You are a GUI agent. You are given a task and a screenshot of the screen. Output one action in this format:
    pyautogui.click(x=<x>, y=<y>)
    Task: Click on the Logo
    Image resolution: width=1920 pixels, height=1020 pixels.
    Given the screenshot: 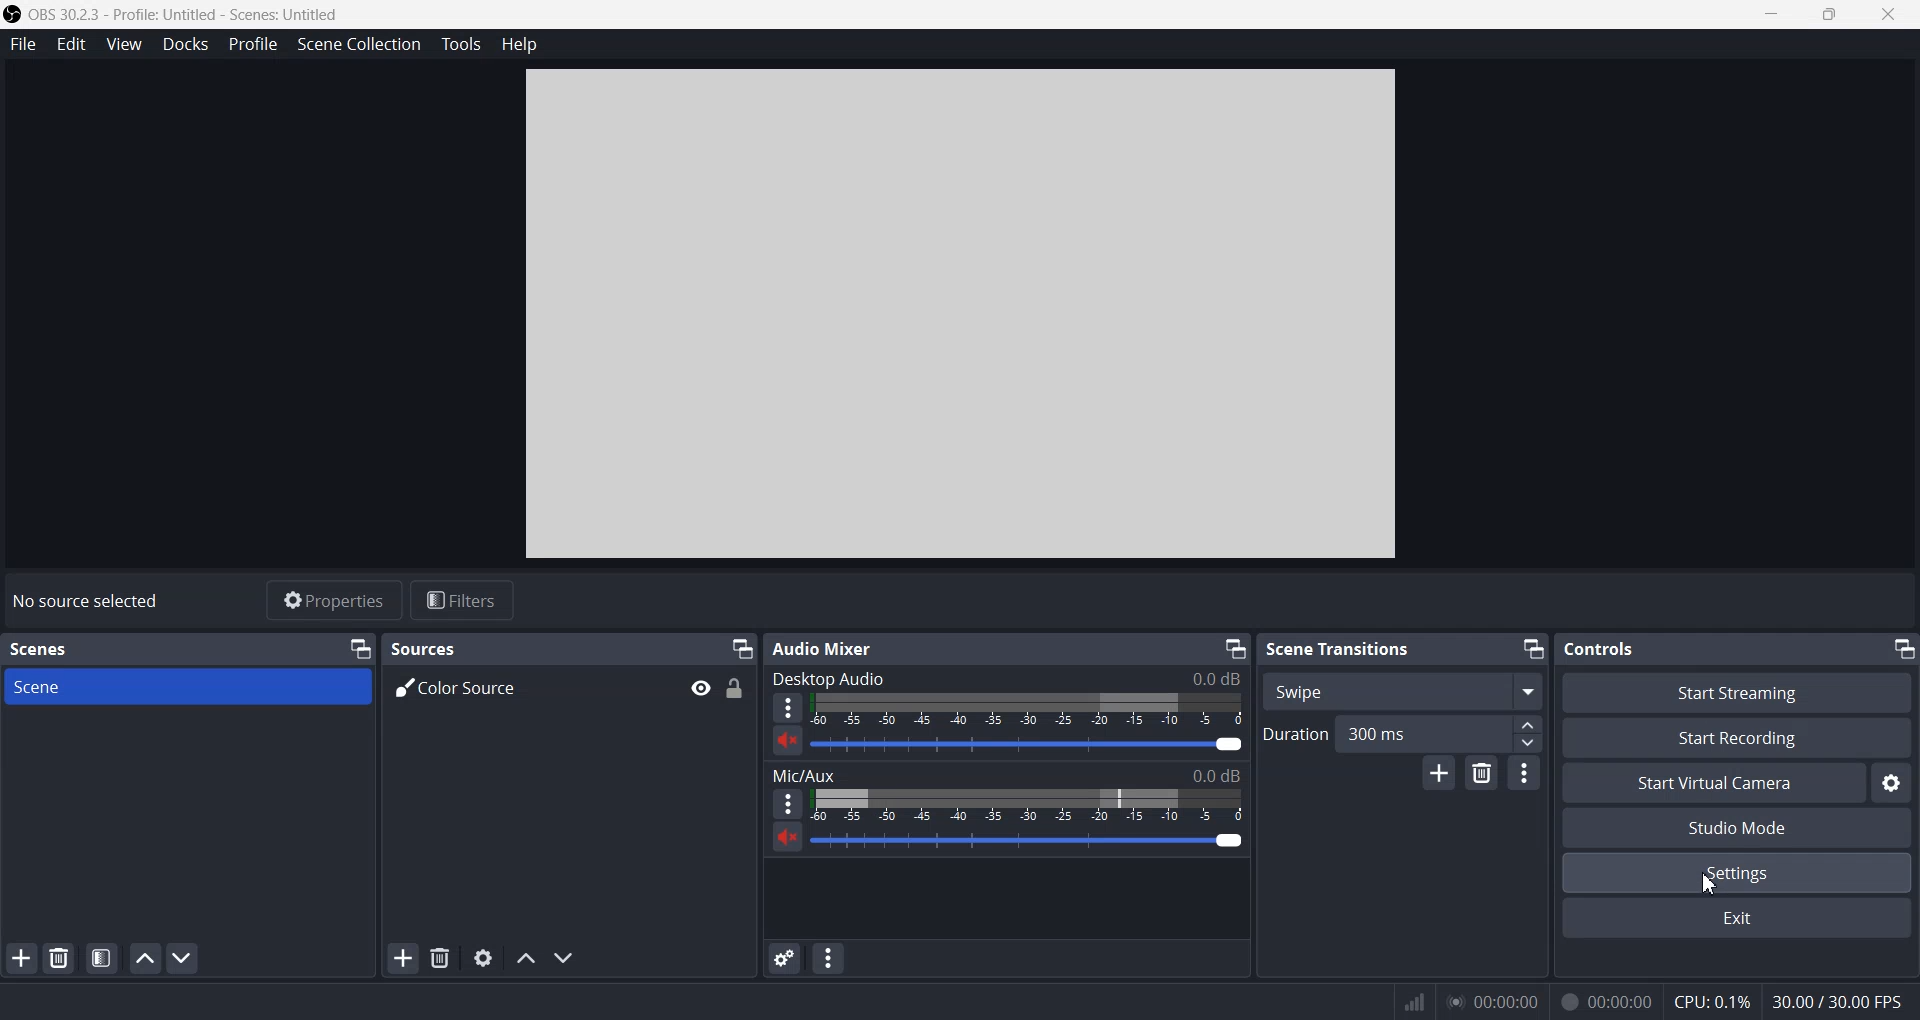 What is the action you would take?
    pyautogui.click(x=170, y=14)
    